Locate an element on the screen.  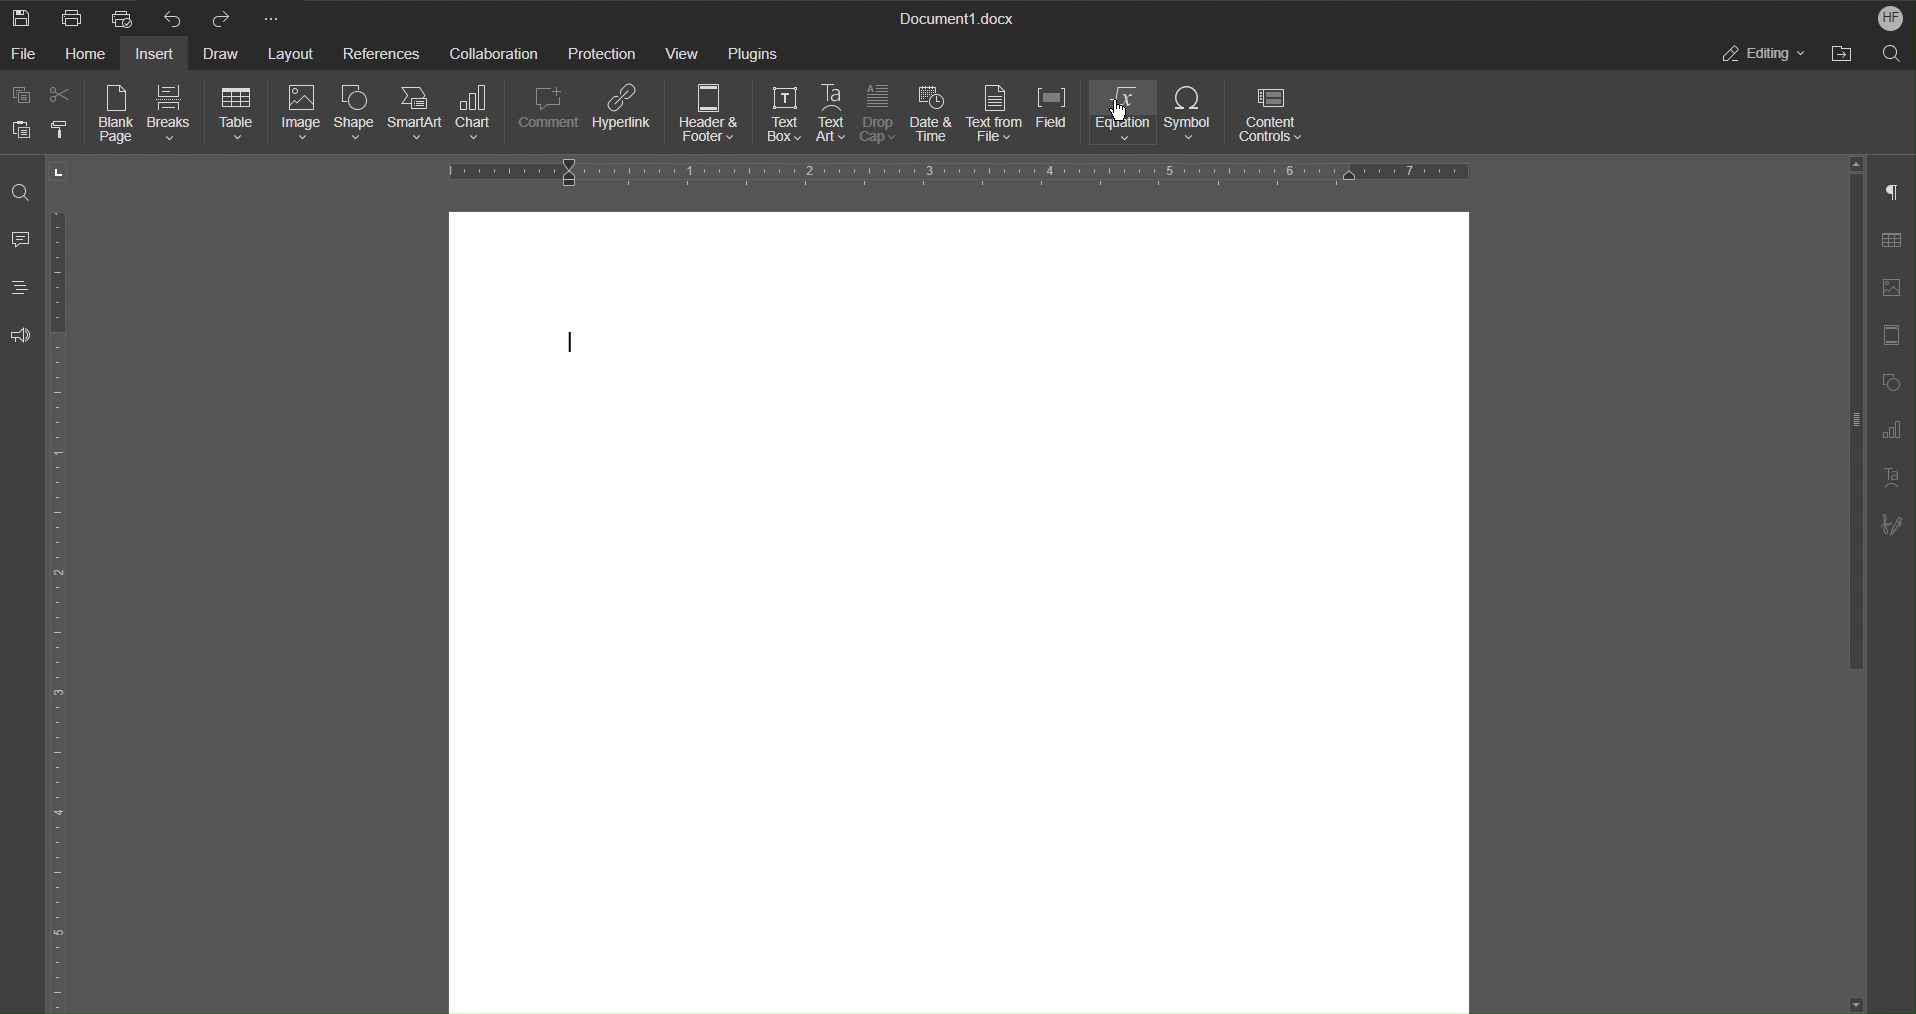
View is located at coordinates (686, 51).